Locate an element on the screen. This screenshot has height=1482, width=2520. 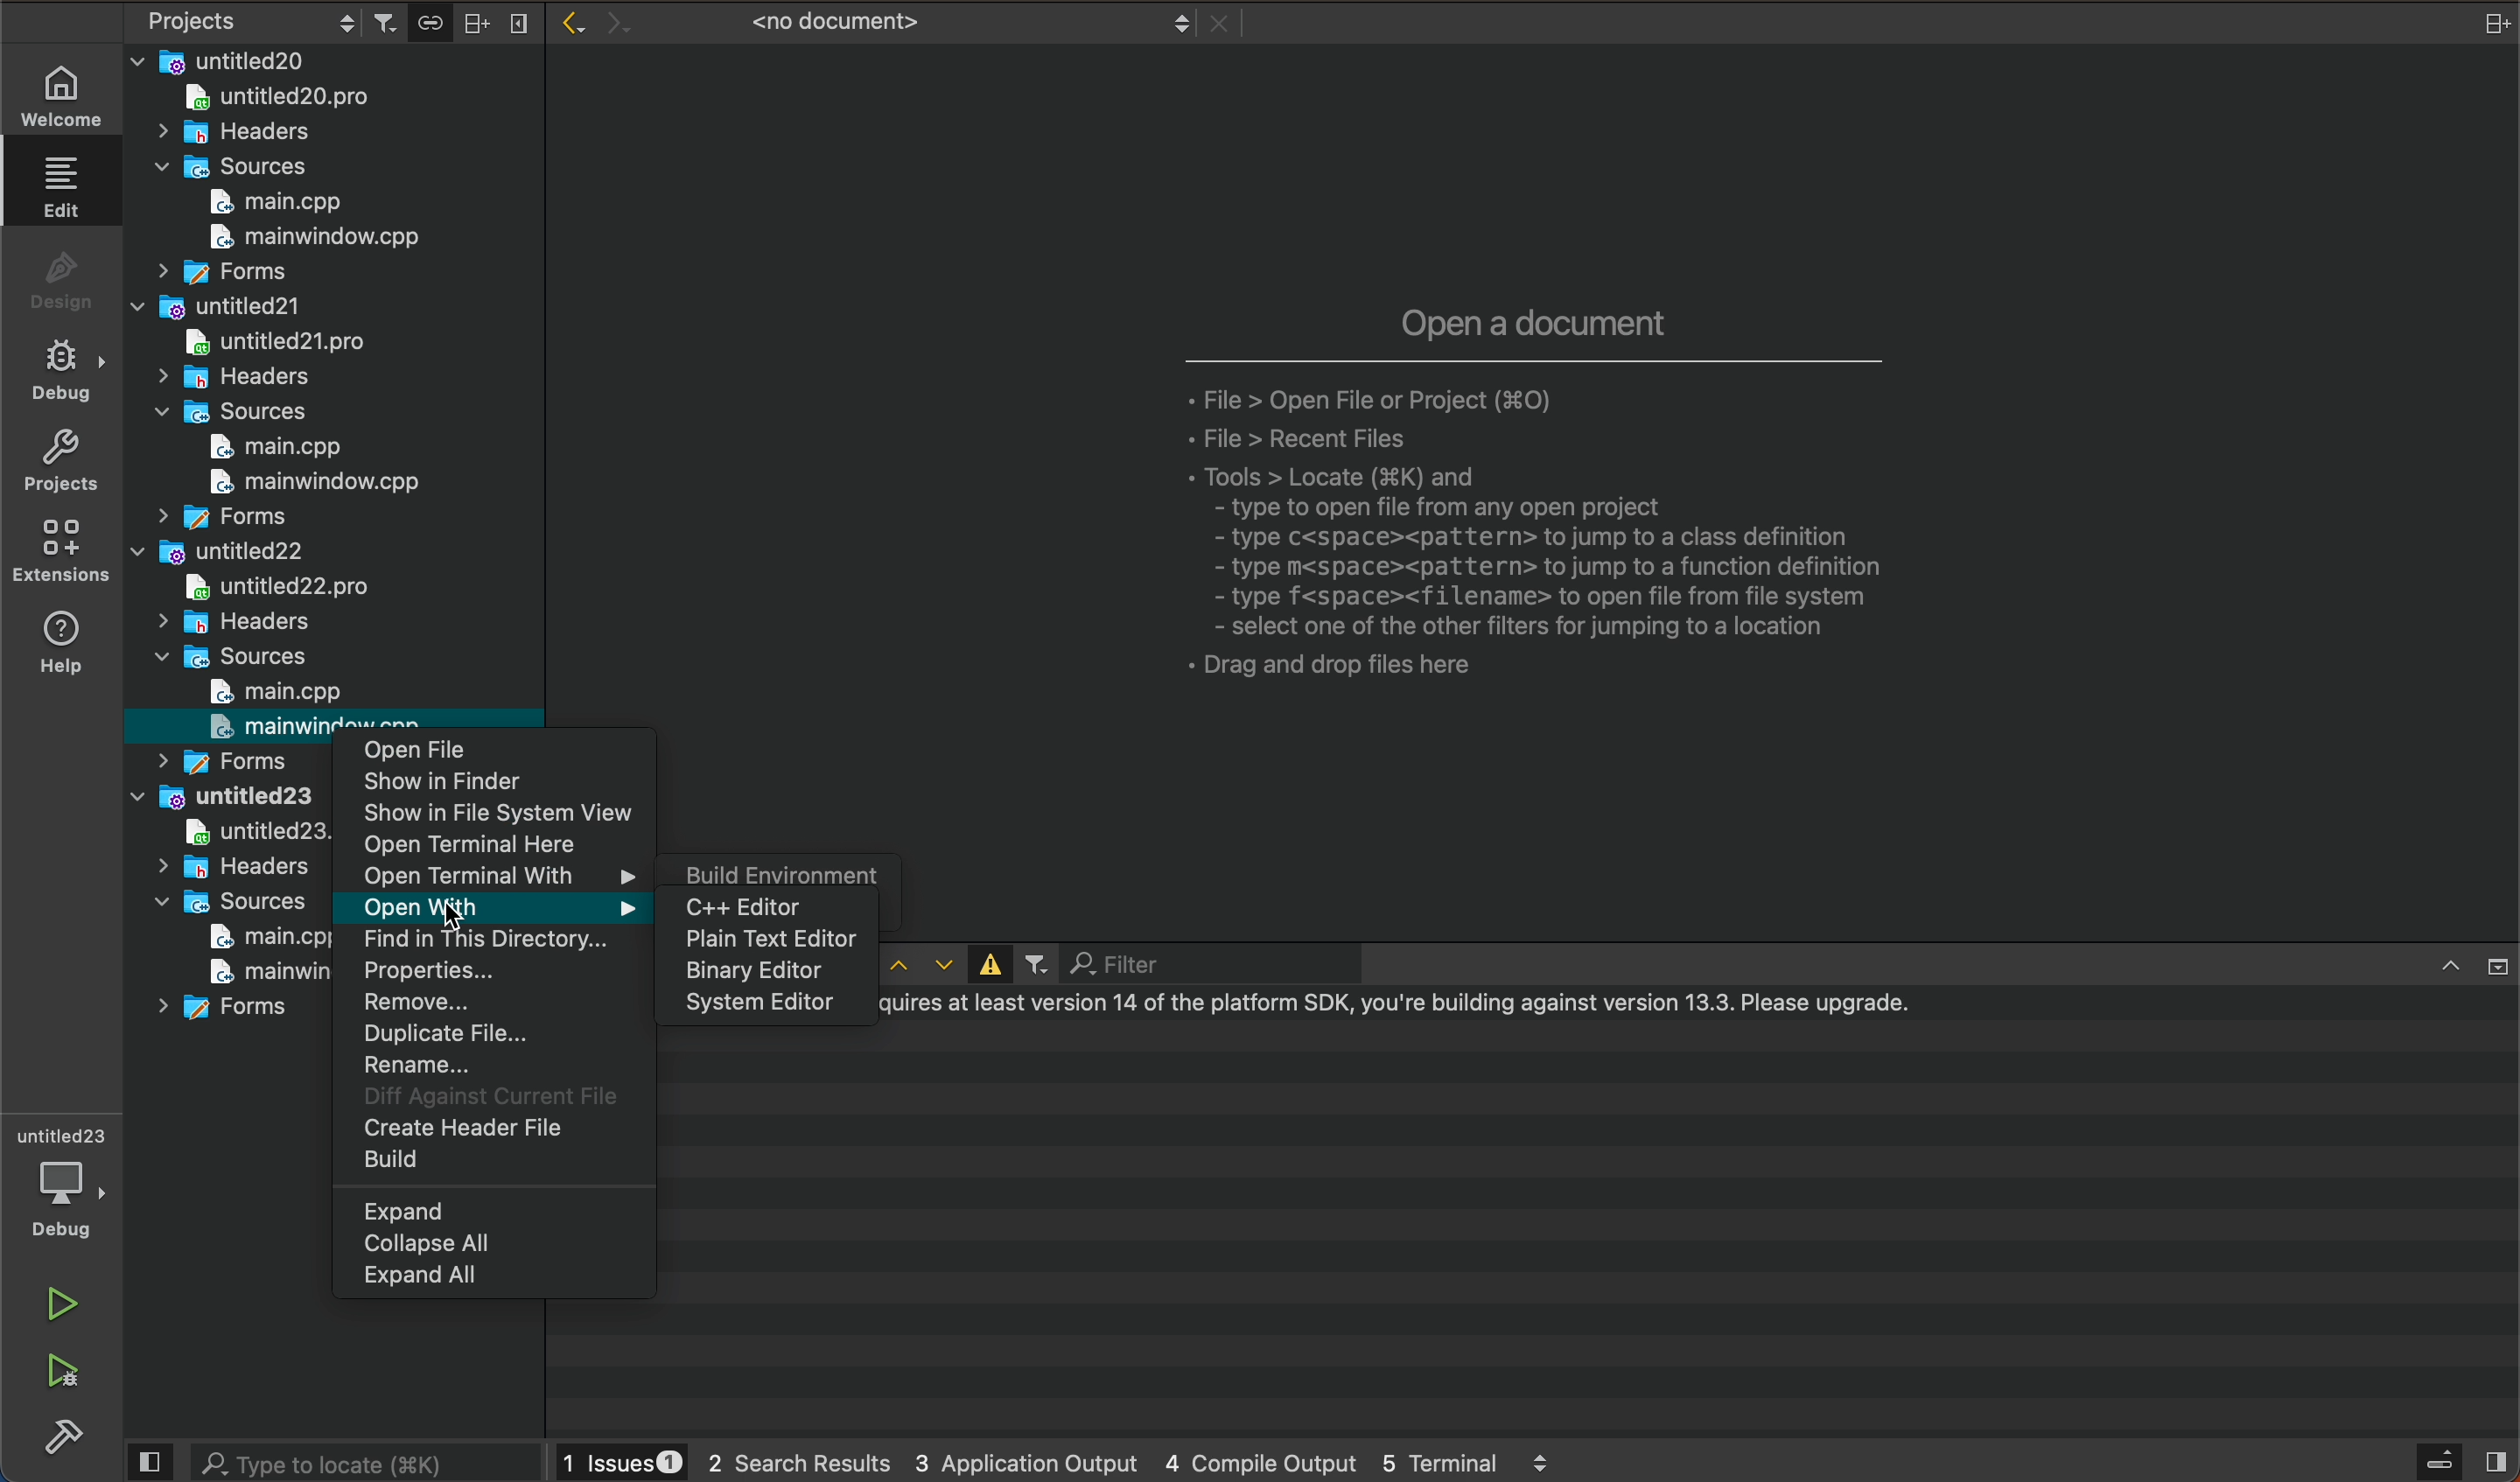
headers is located at coordinates (230, 622).